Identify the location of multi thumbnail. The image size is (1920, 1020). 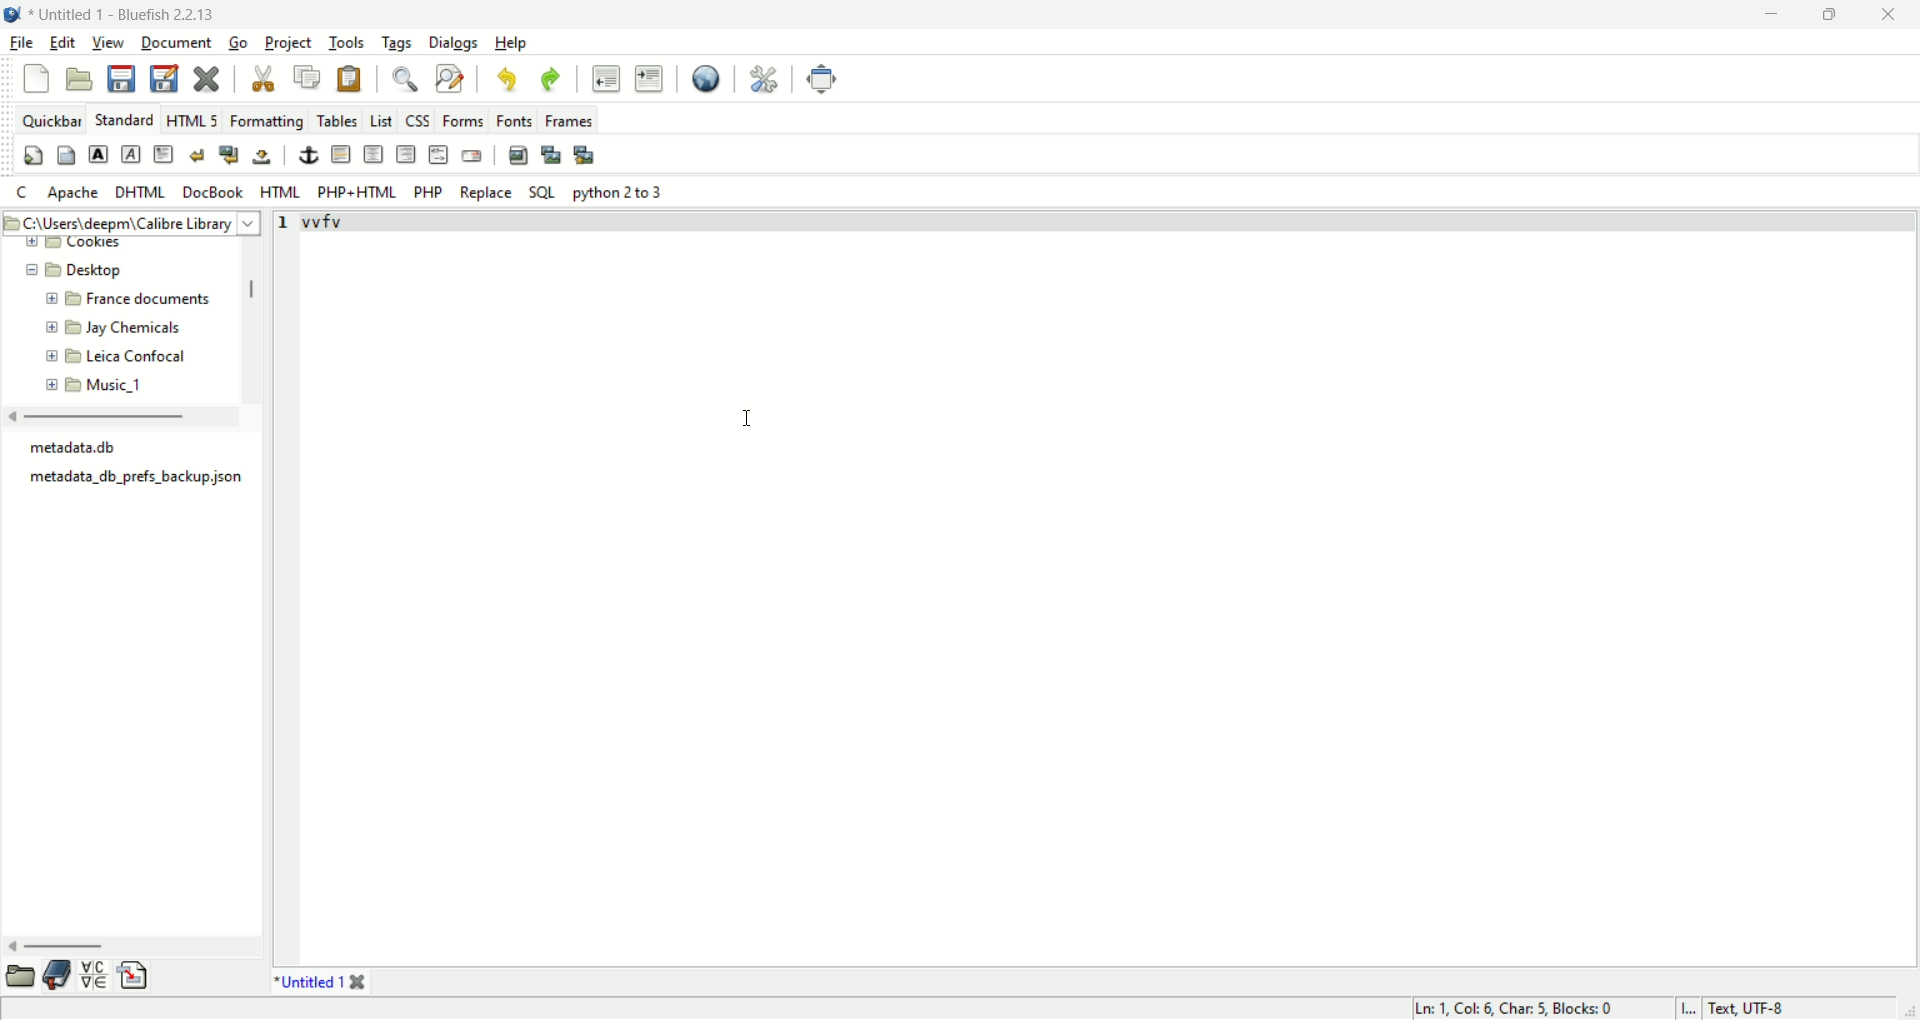
(584, 152).